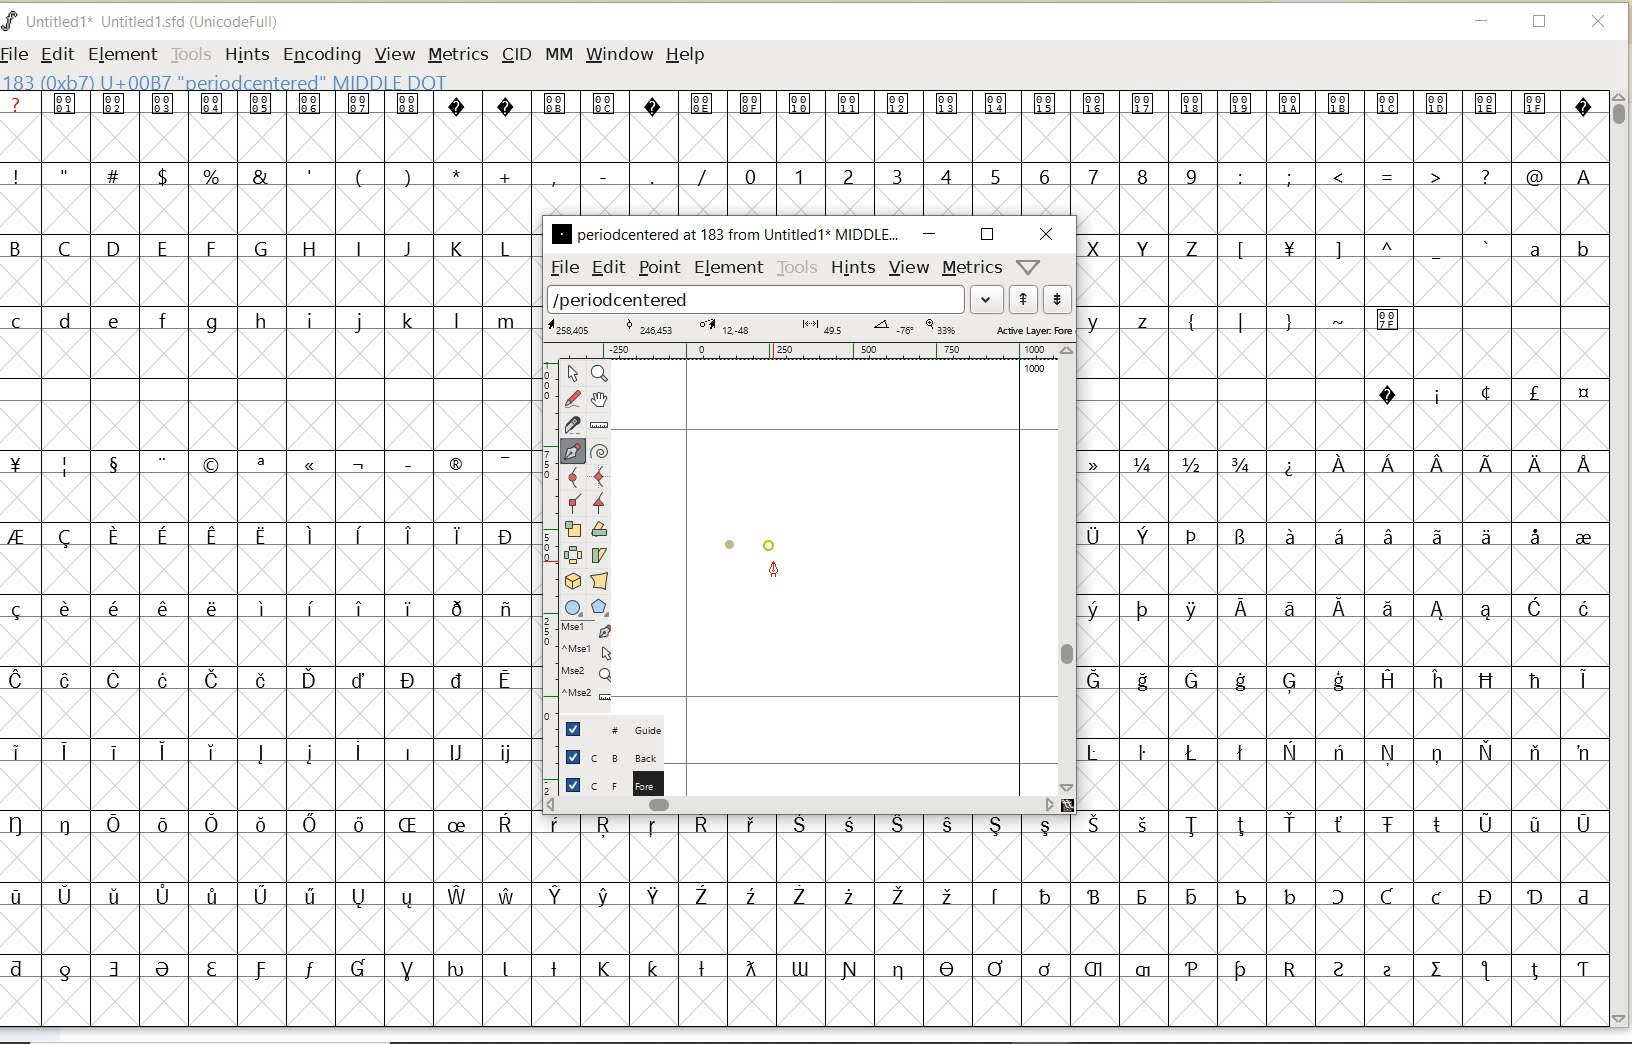  Describe the element at coordinates (910, 267) in the screenshot. I see `view` at that location.